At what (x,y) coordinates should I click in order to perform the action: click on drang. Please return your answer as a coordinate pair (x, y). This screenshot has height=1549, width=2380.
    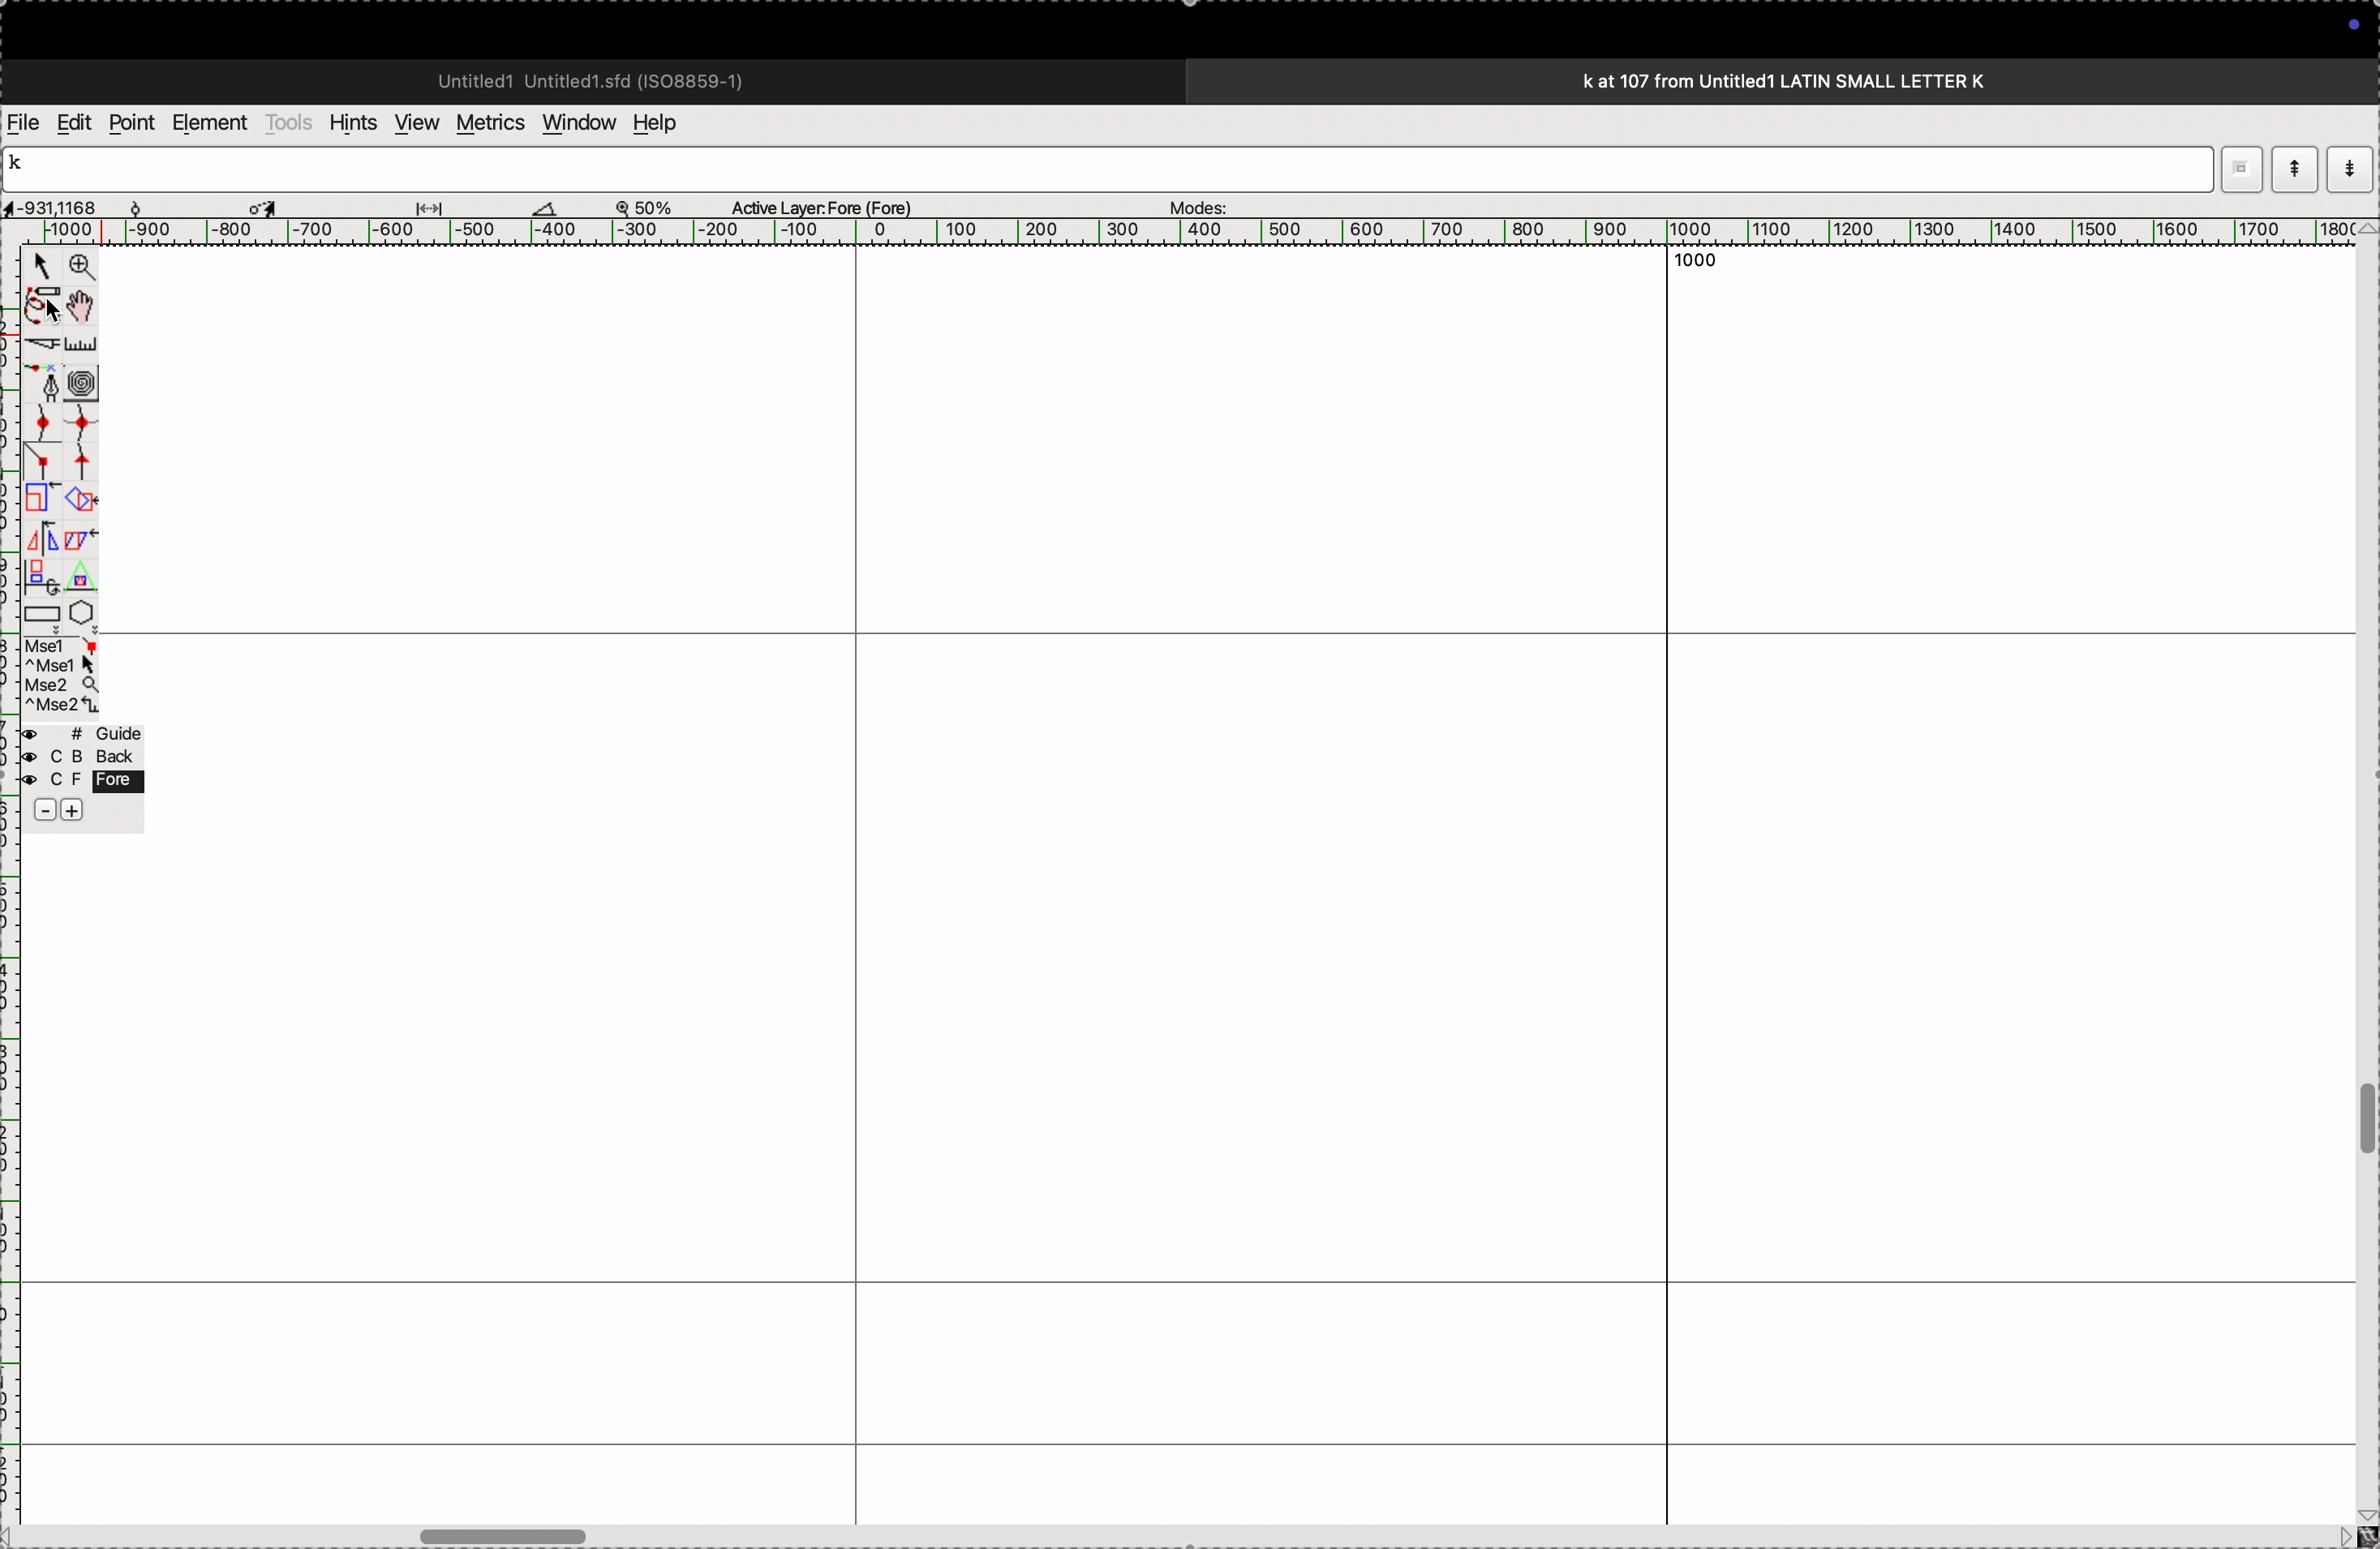
    Looking at the image, I should click on (441, 204).